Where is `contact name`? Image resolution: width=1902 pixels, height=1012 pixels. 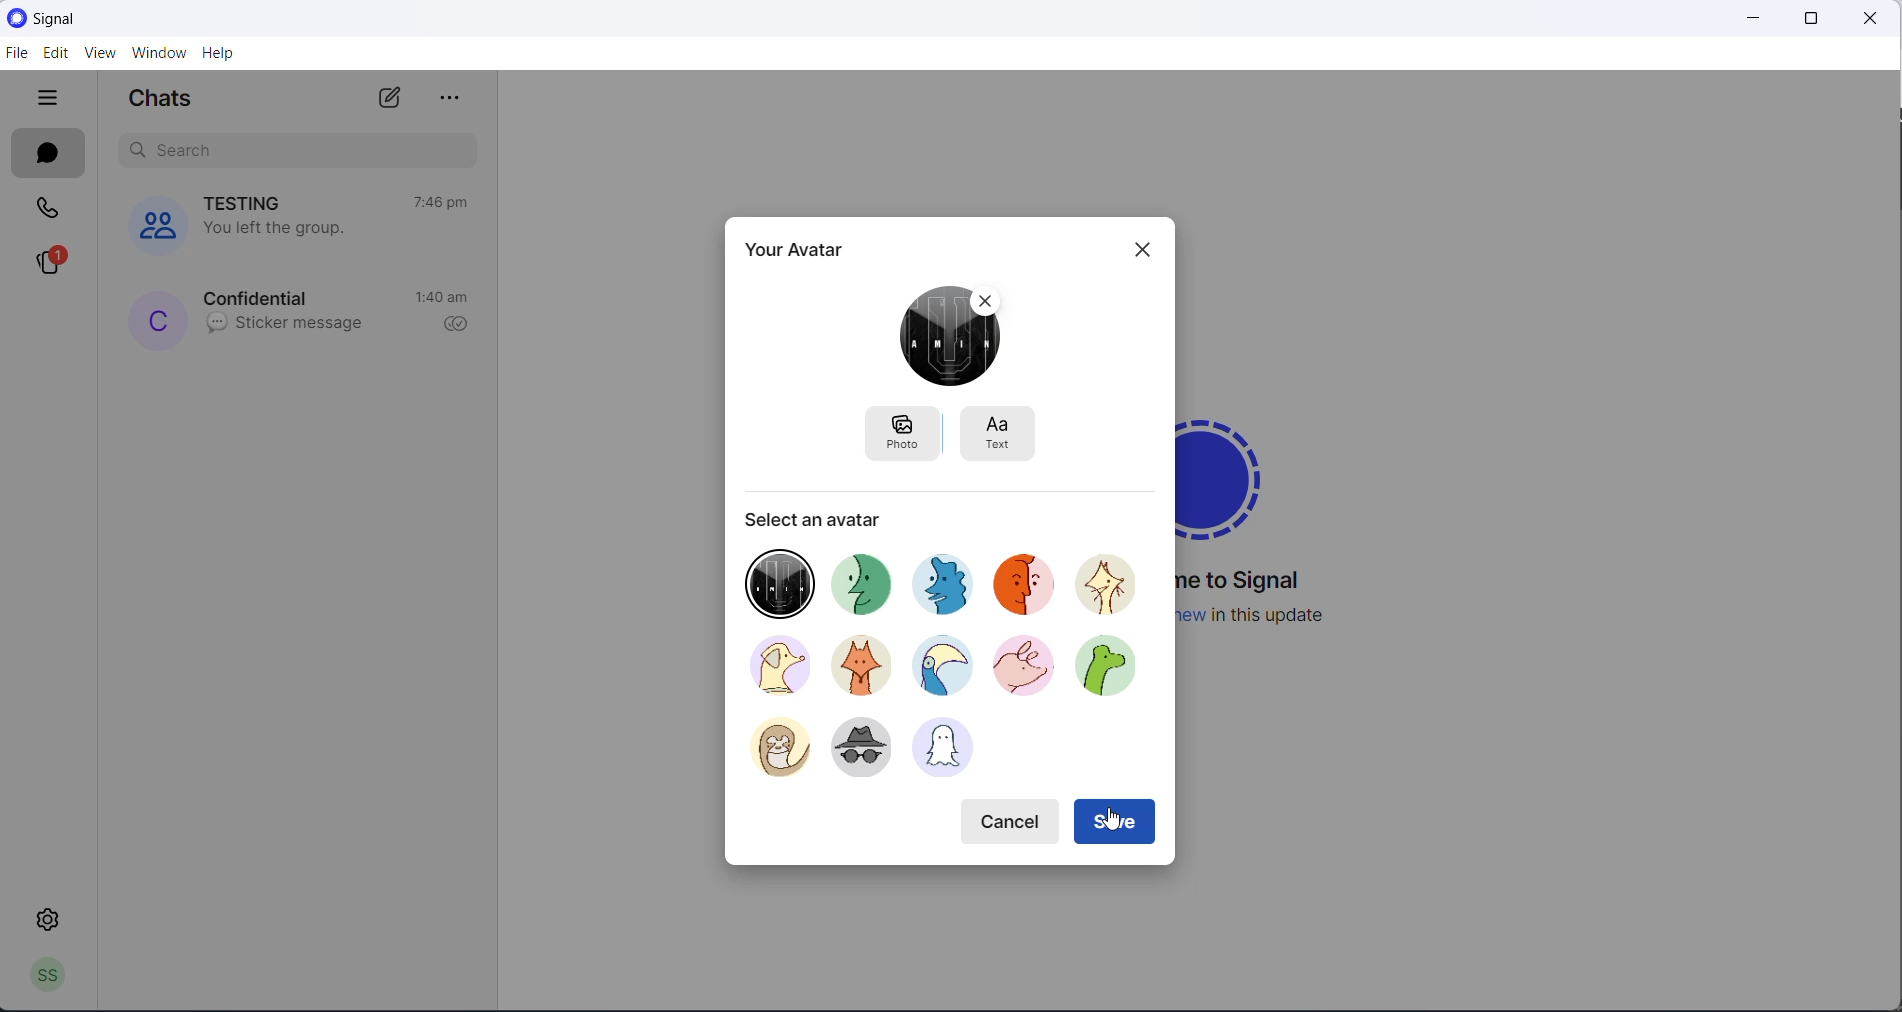
contact name is located at coordinates (261, 297).